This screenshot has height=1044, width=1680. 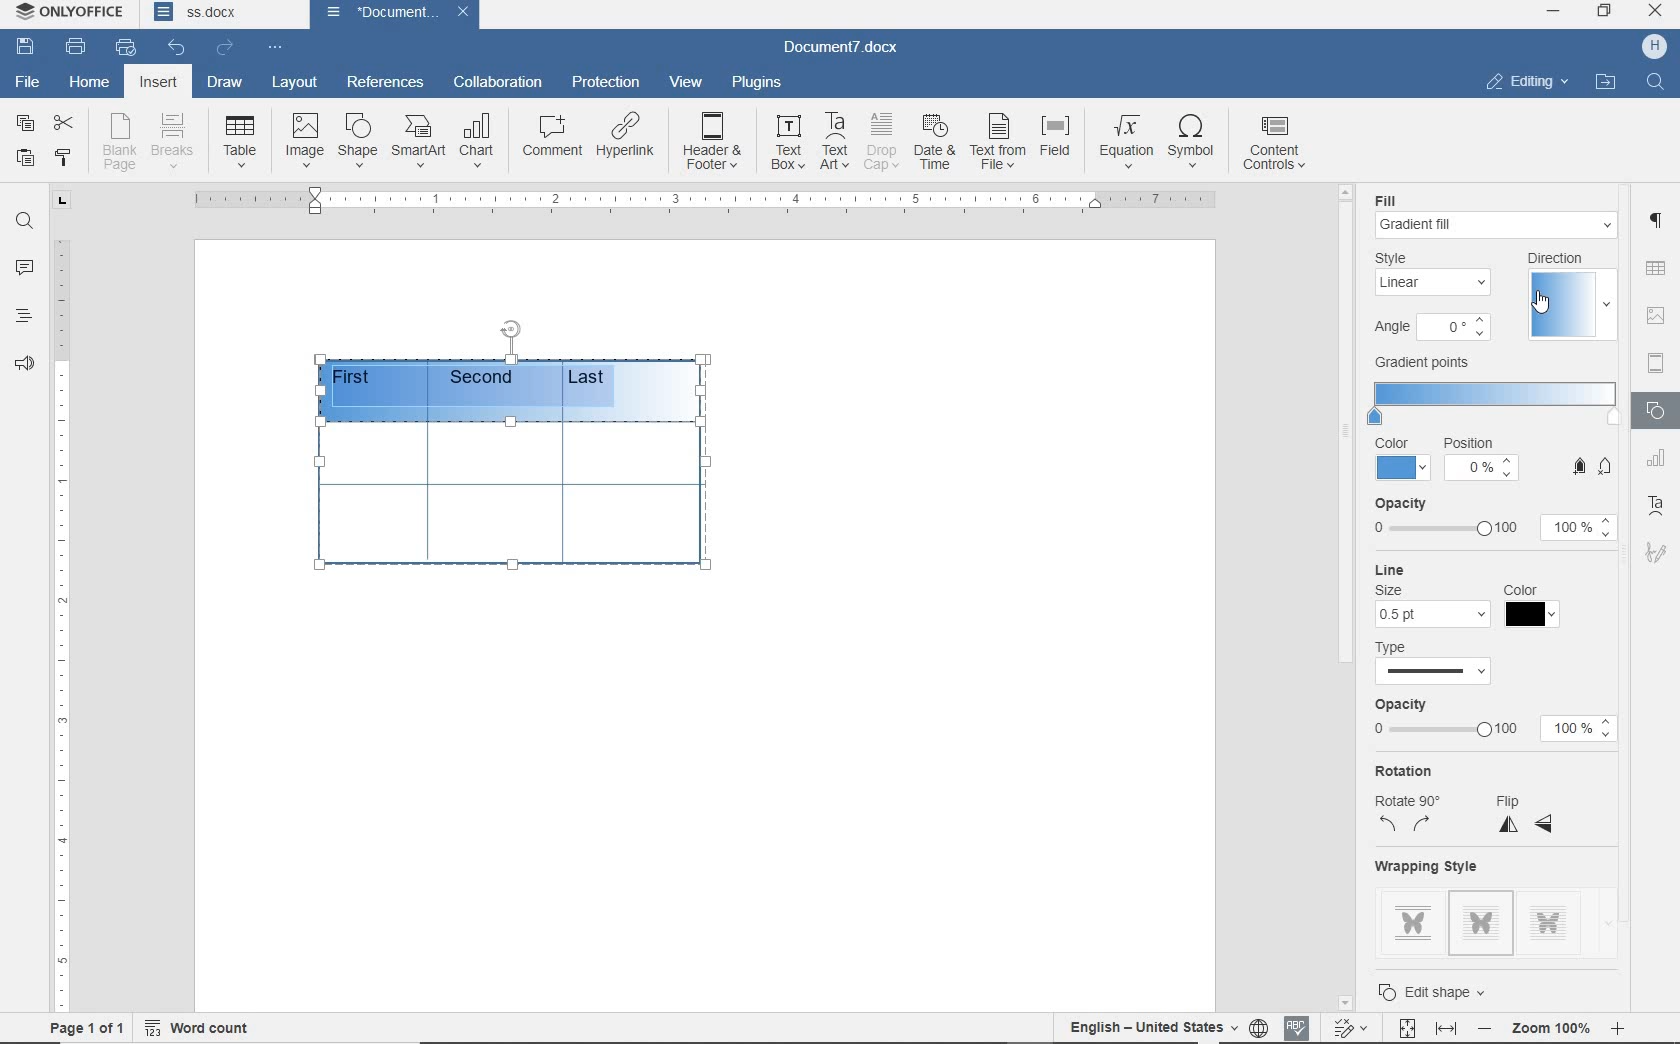 I want to click on opacity, so click(x=1399, y=500).